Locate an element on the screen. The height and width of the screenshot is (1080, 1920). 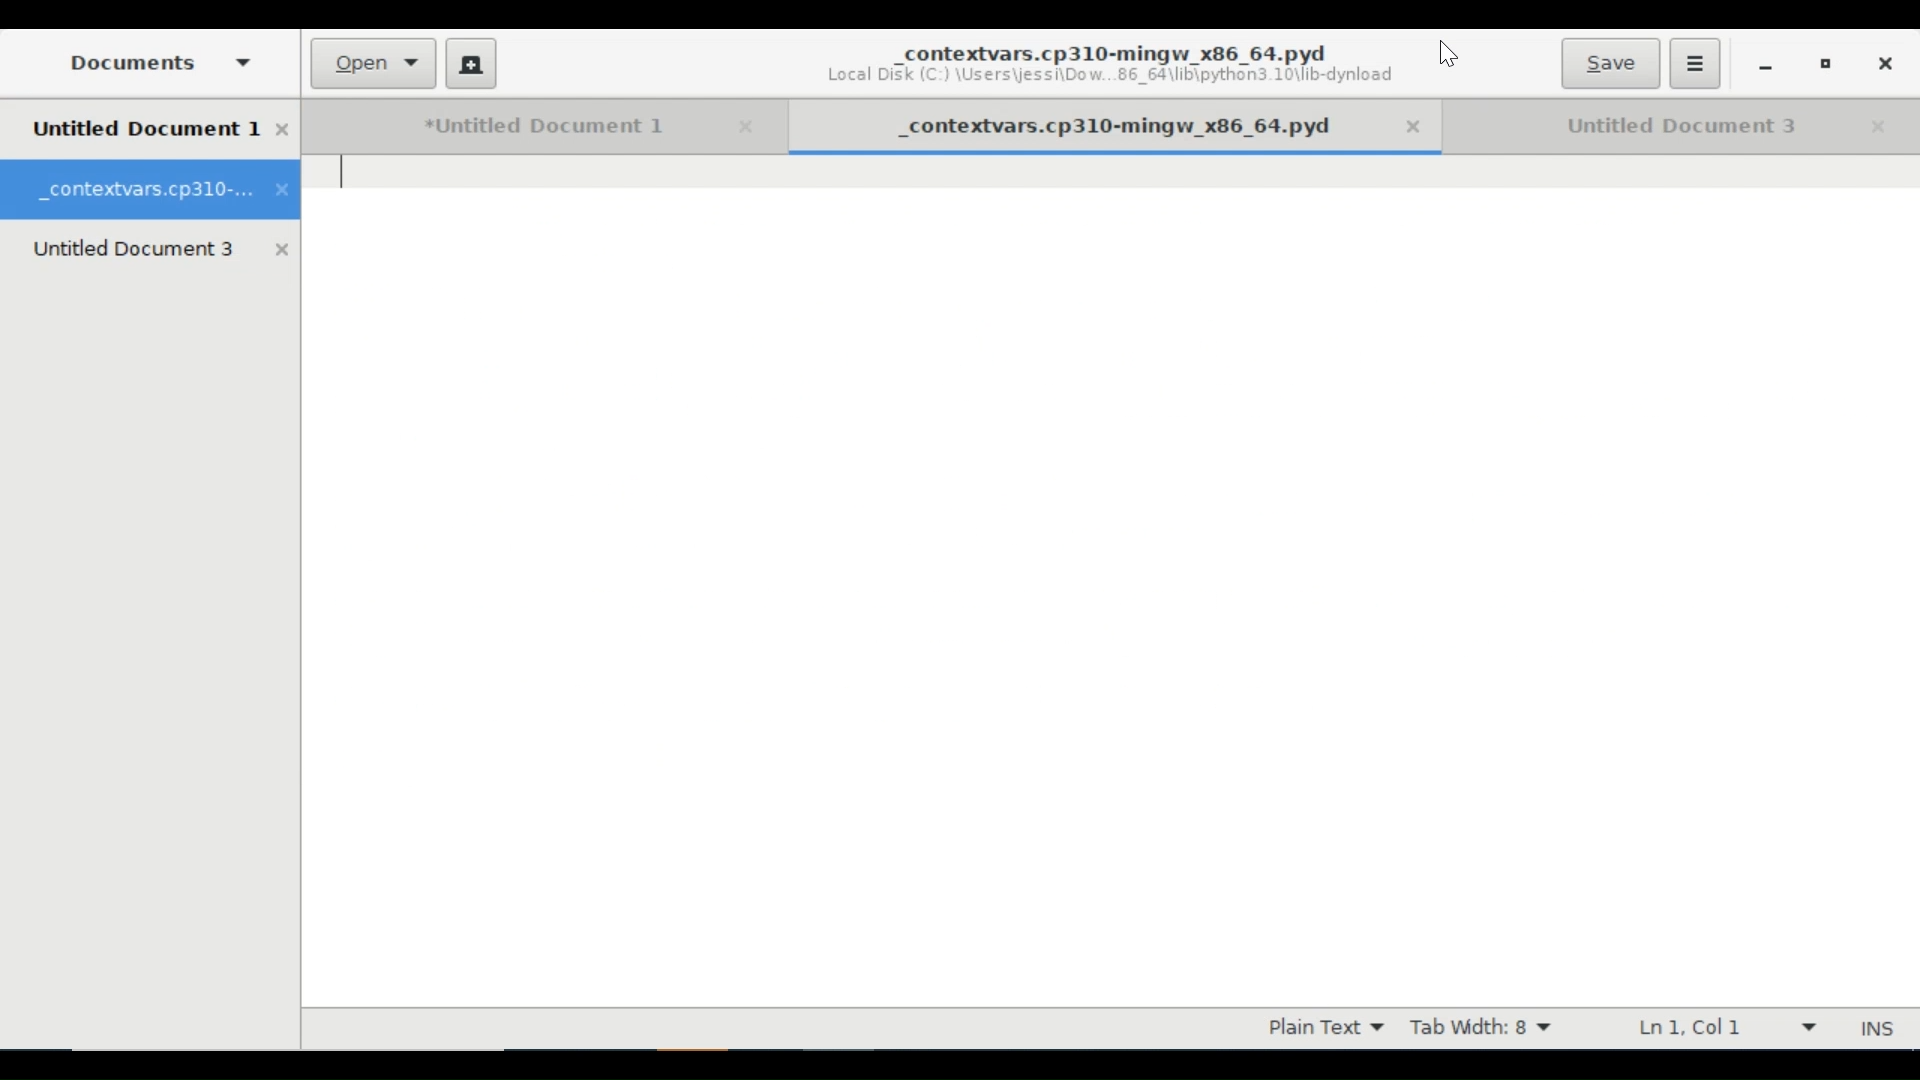
Close is located at coordinates (1883, 64).